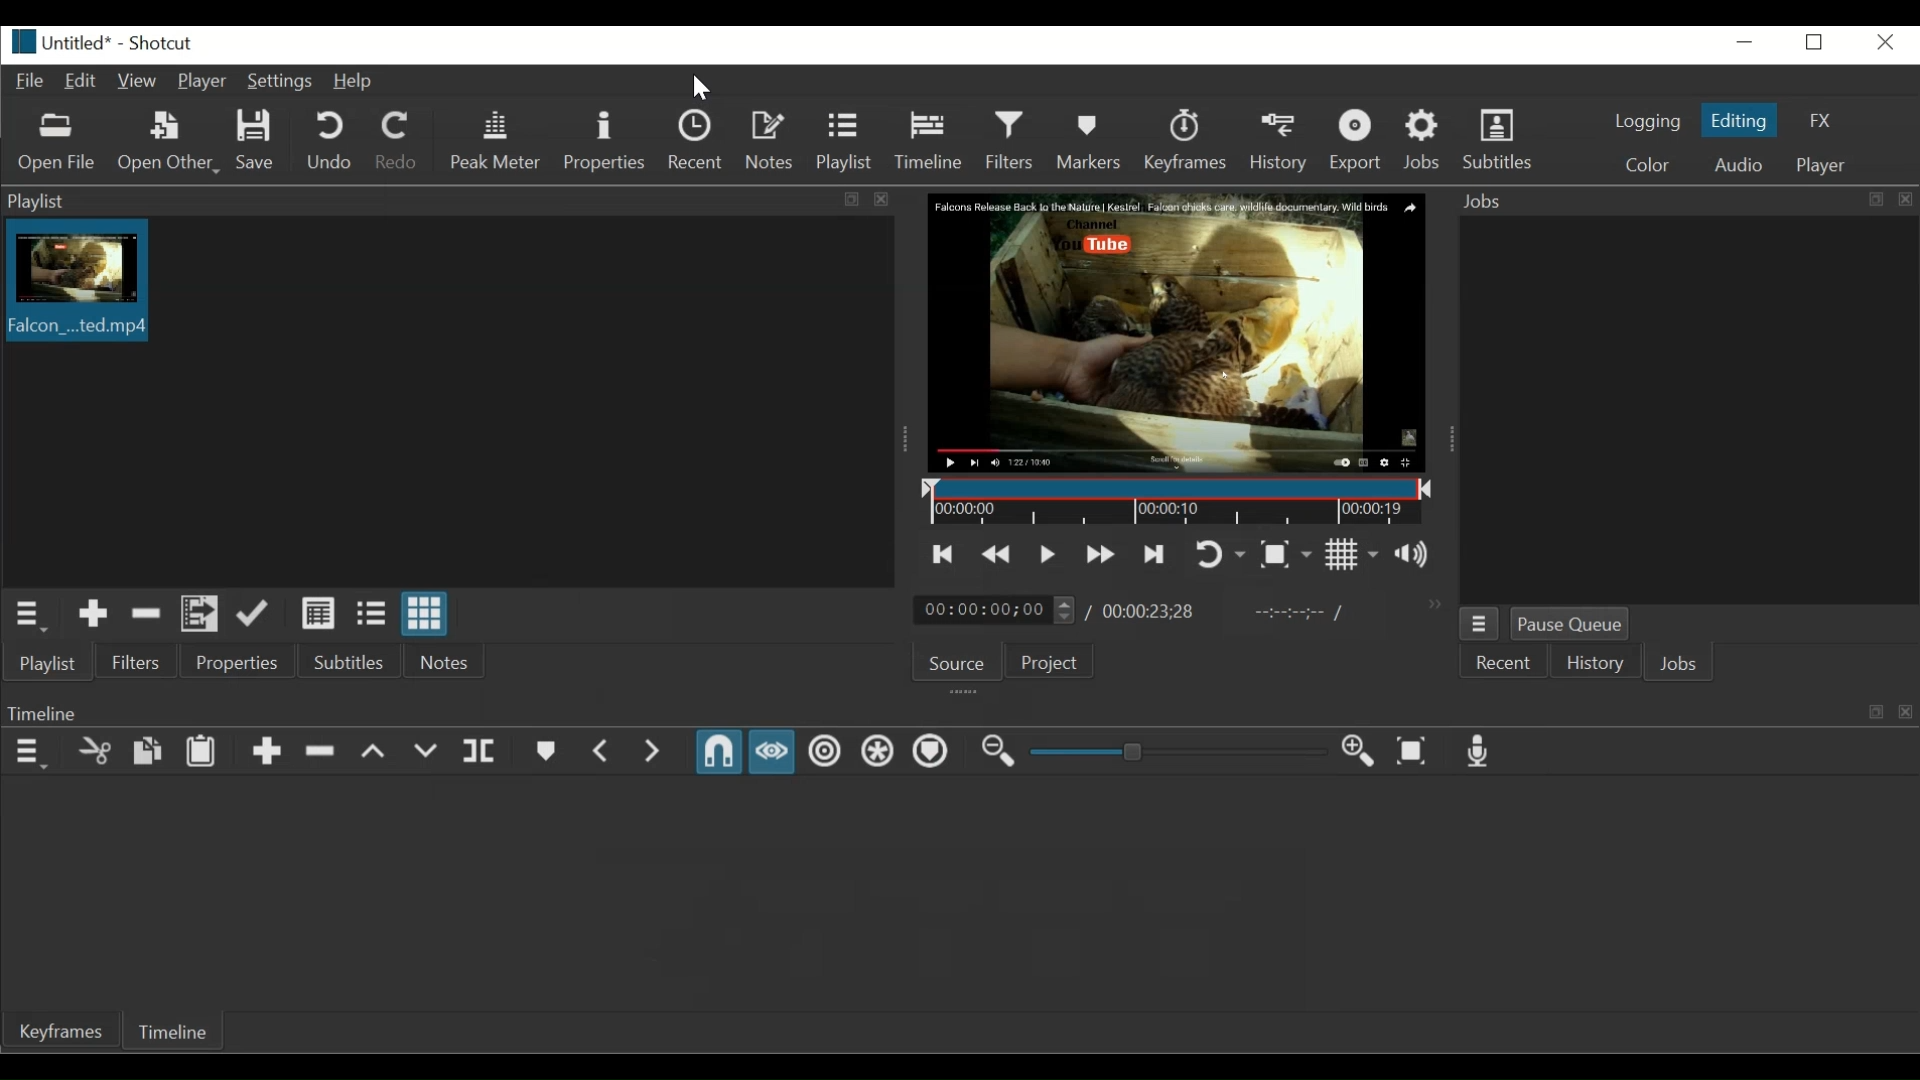 This screenshot has width=1920, height=1080. Describe the element at coordinates (1145, 611) in the screenshot. I see `:00:00:23:28(Total Duration)` at that location.